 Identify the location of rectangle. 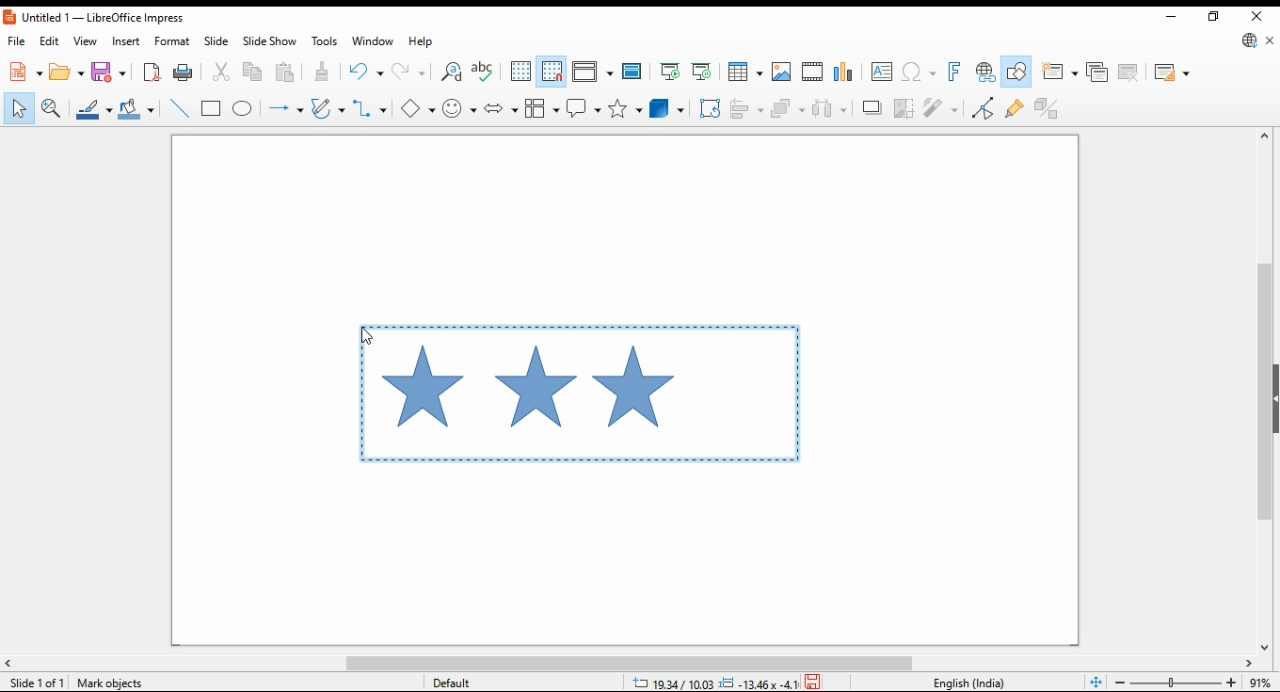
(211, 108).